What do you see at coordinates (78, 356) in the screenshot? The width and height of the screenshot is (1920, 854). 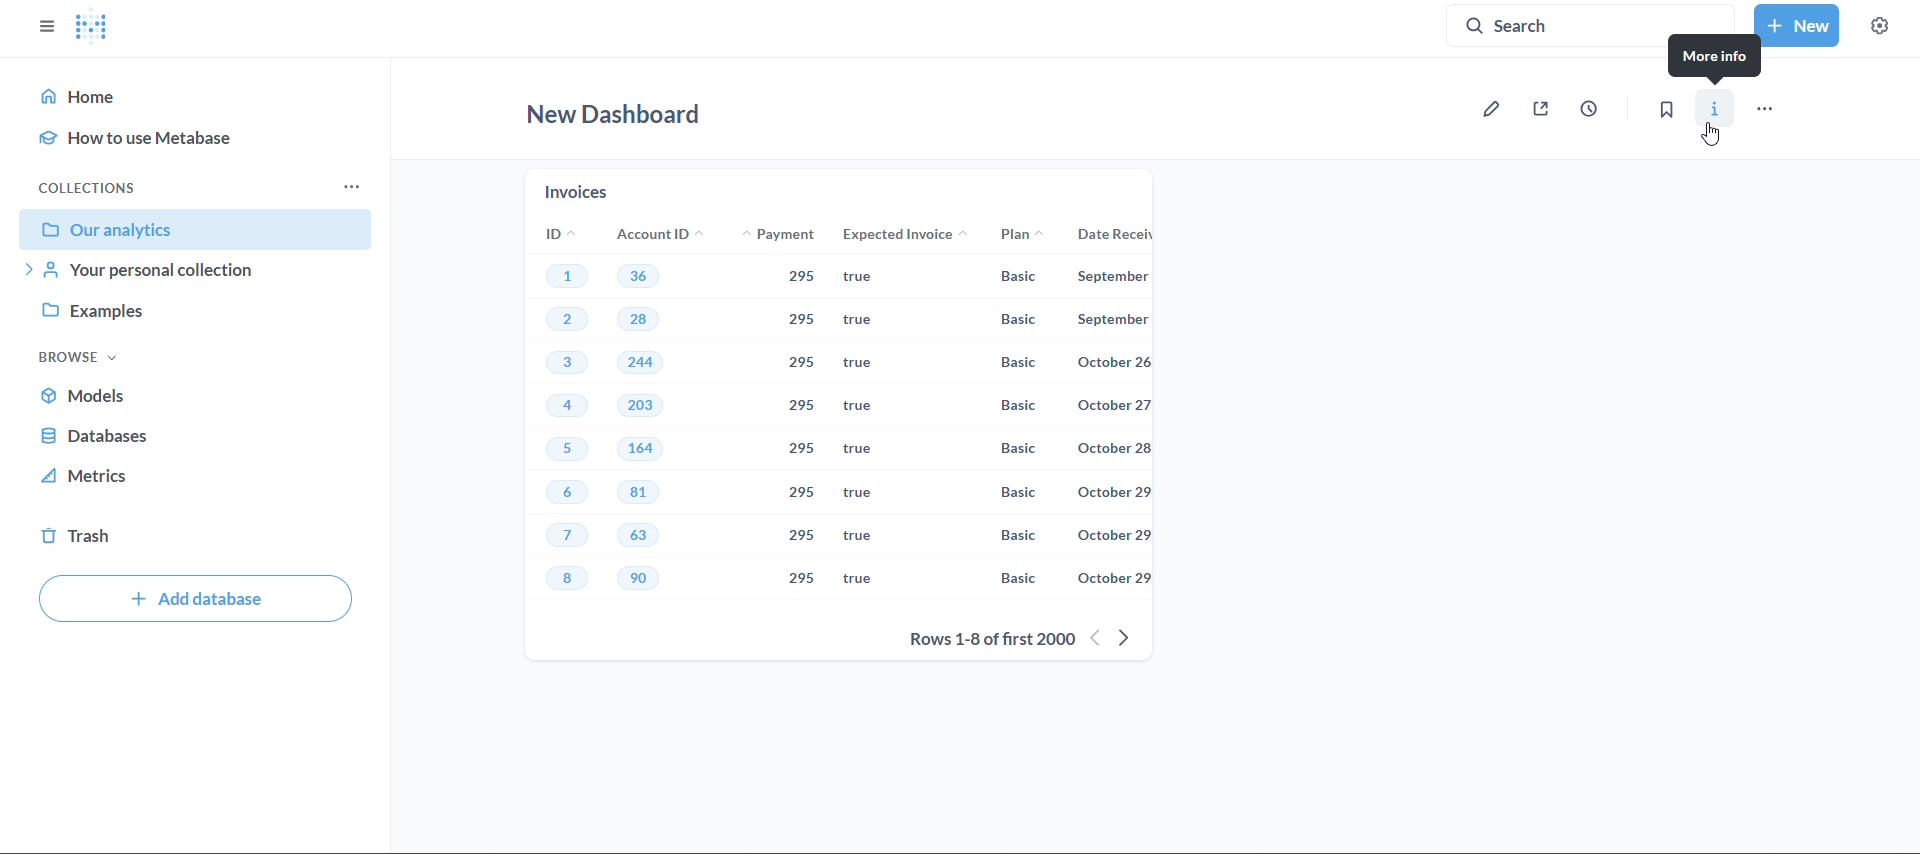 I see `browse` at bounding box center [78, 356].